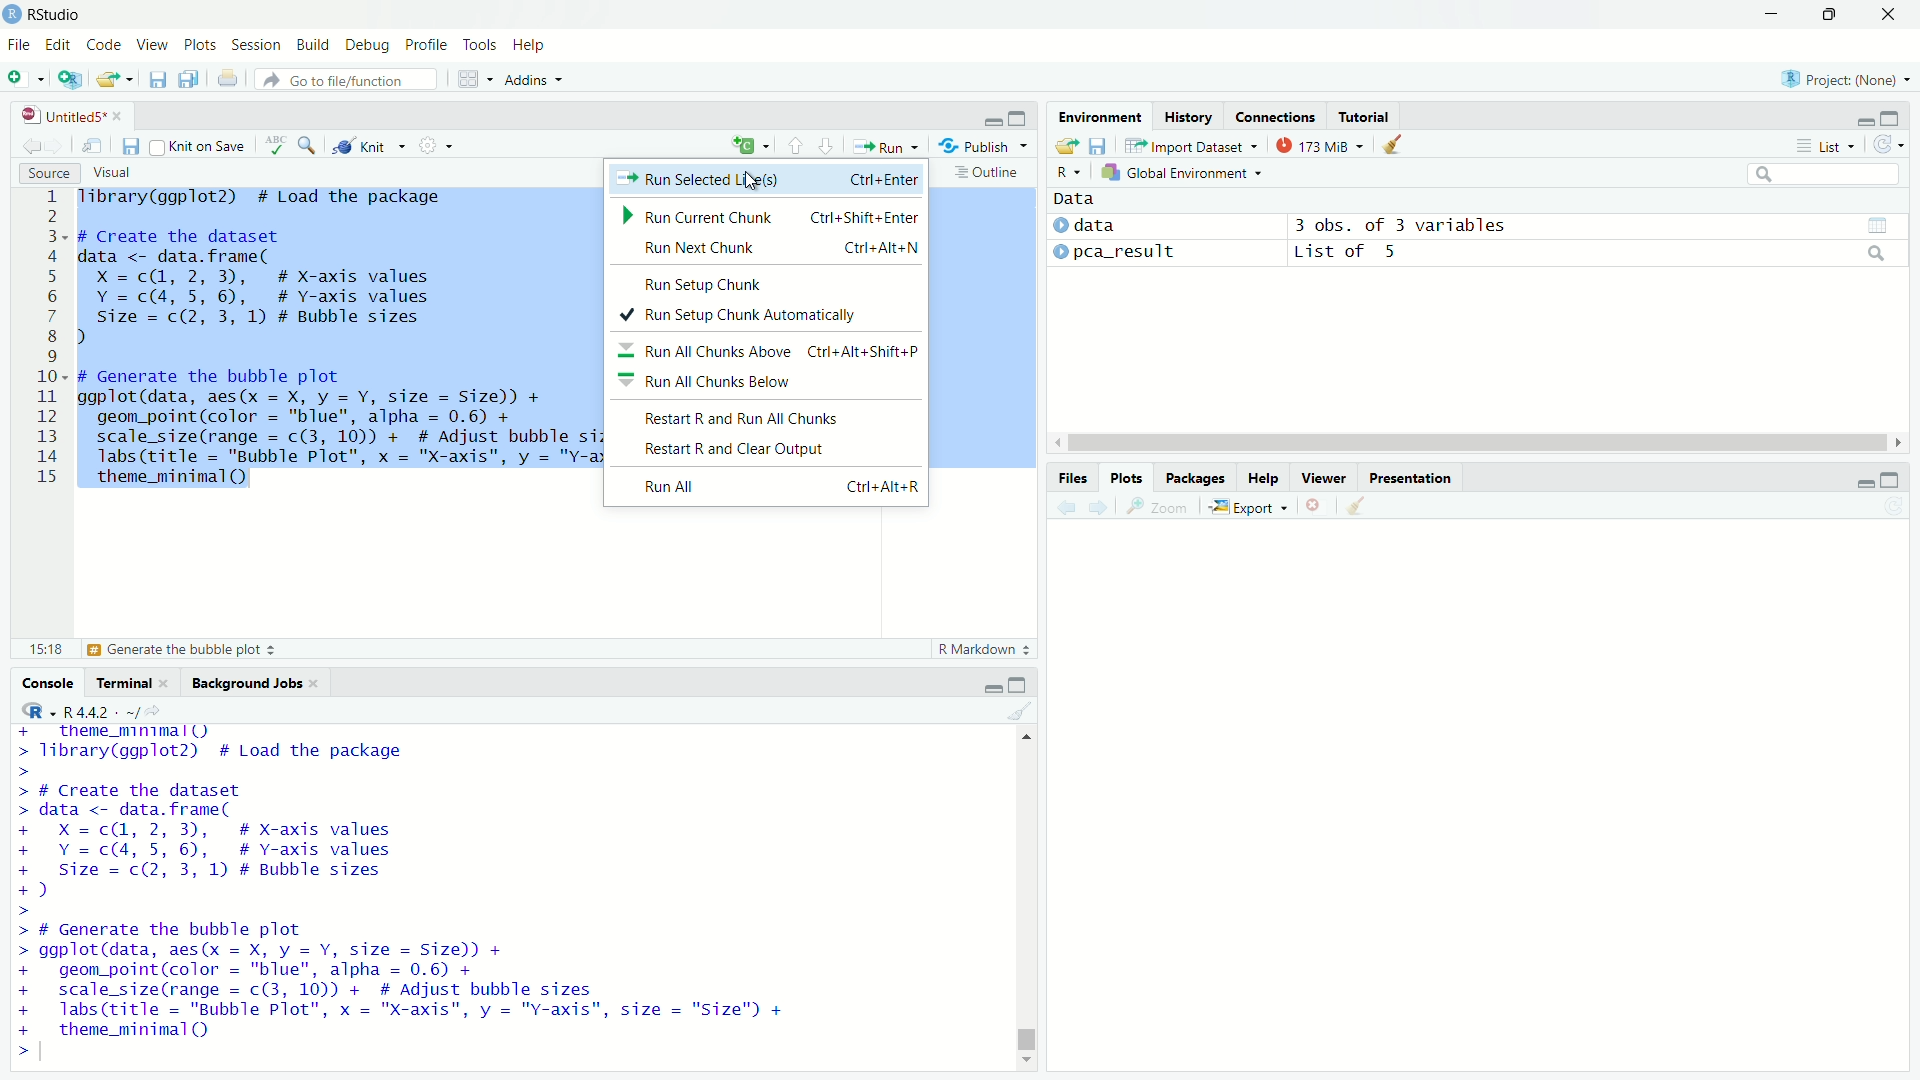  I want to click on R markdown, so click(985, 649).